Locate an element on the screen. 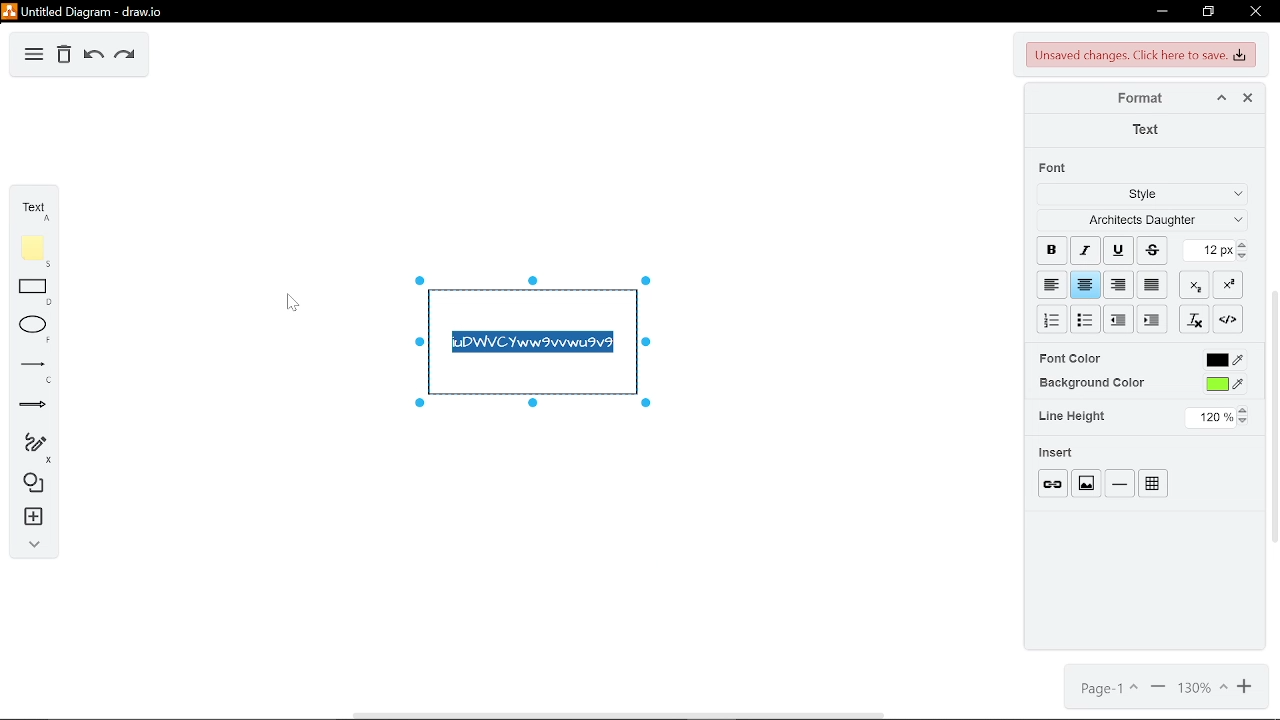 The image size is (1280, 720). rectangle is located at coordinates (29, 291).